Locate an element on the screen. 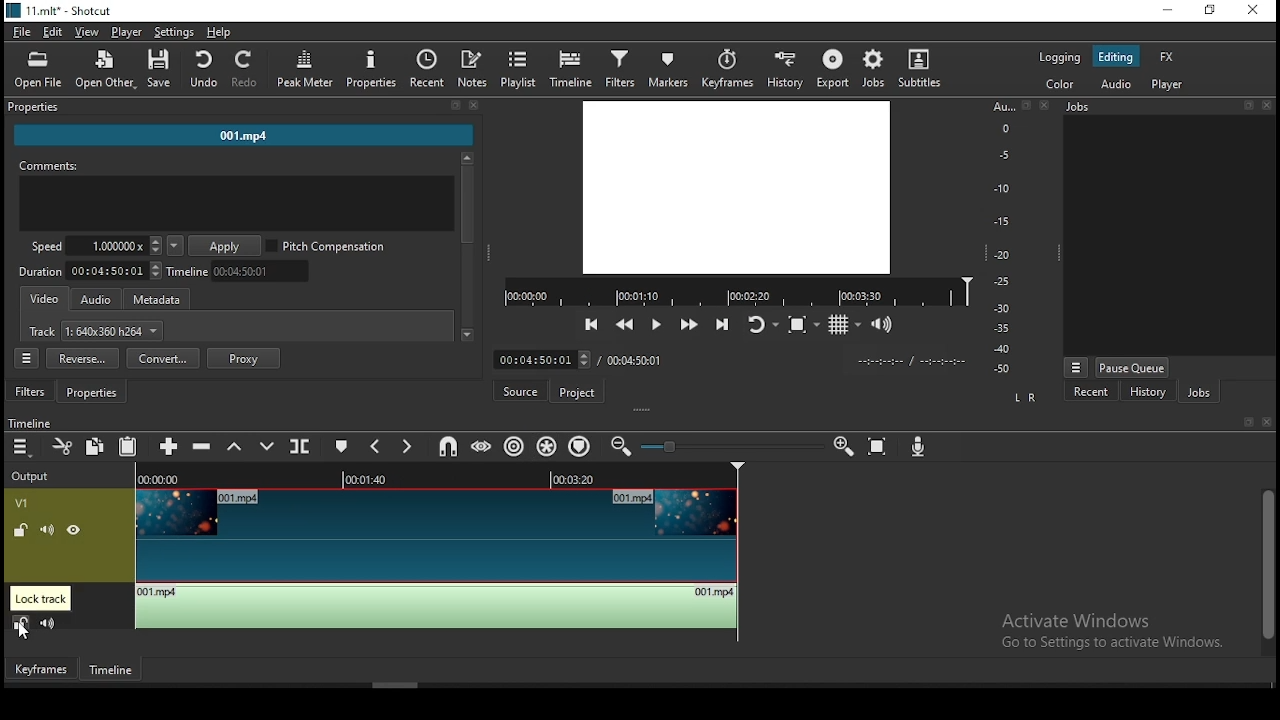  open other is located at coordinates (106, 67).